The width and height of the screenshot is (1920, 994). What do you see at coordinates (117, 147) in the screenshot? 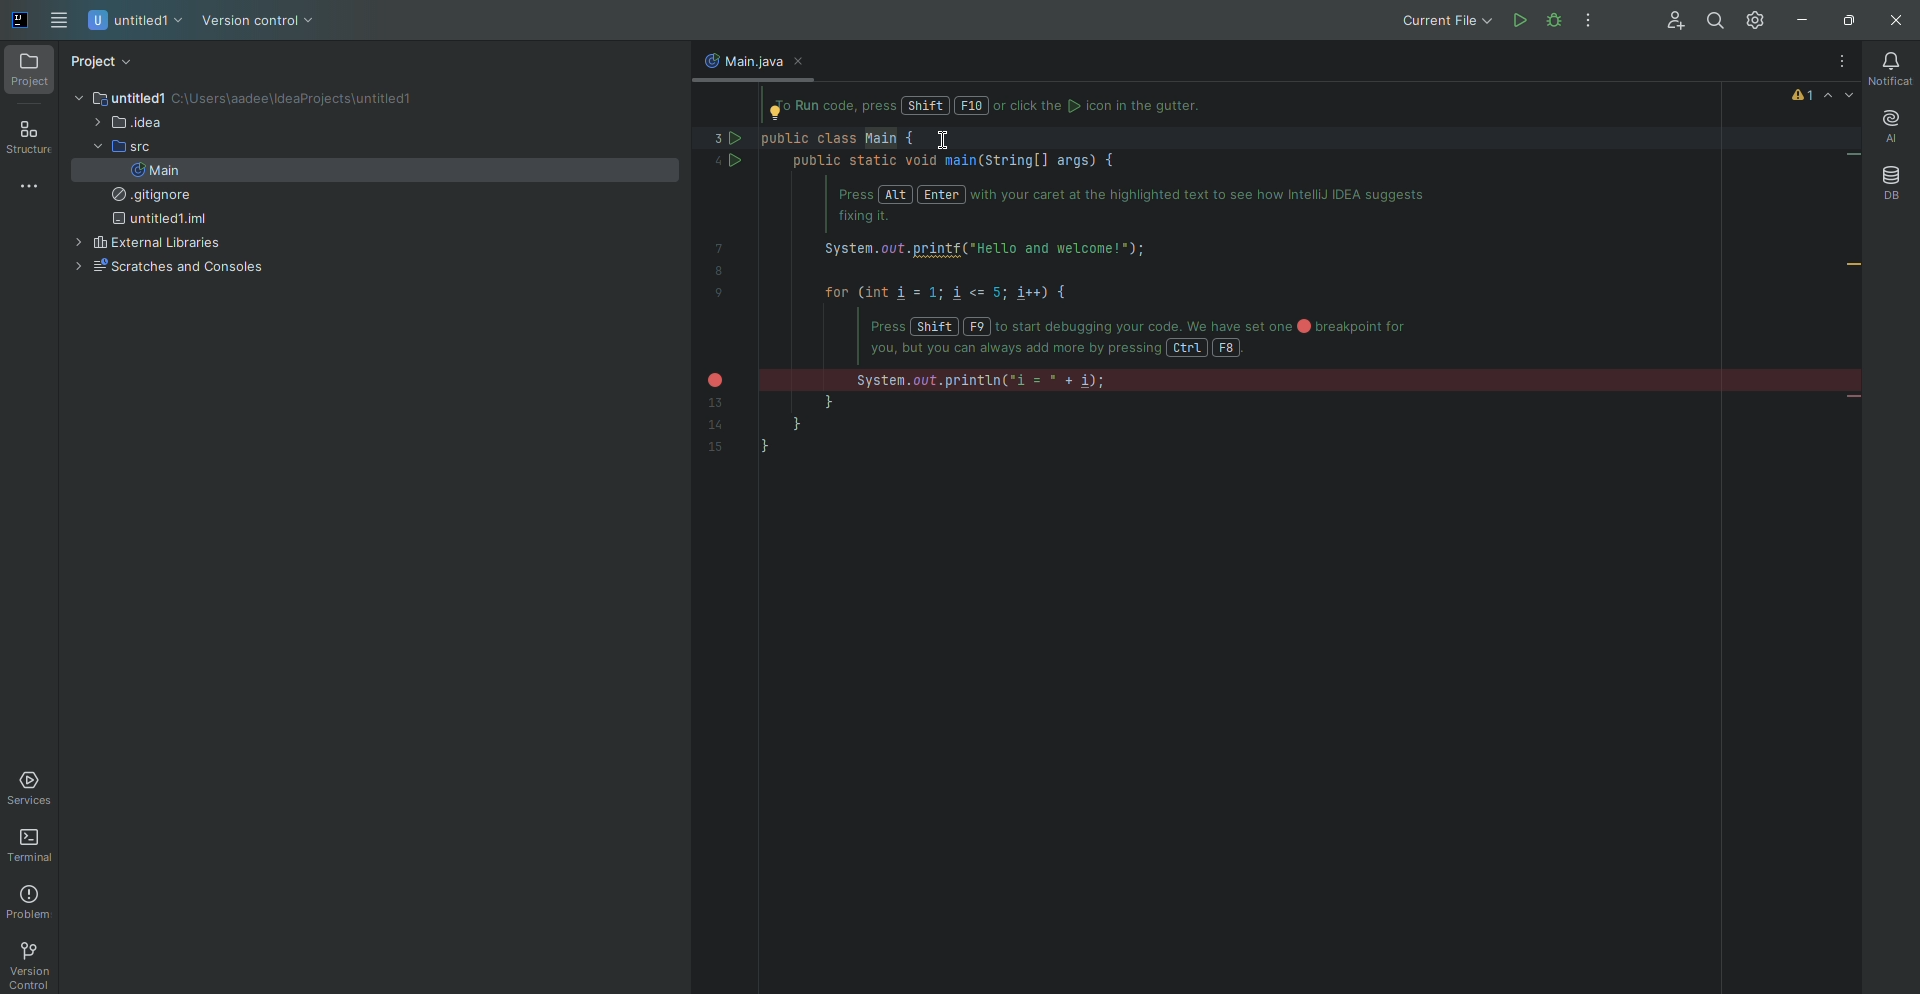
I see `src` at bounding box center [117, 147].